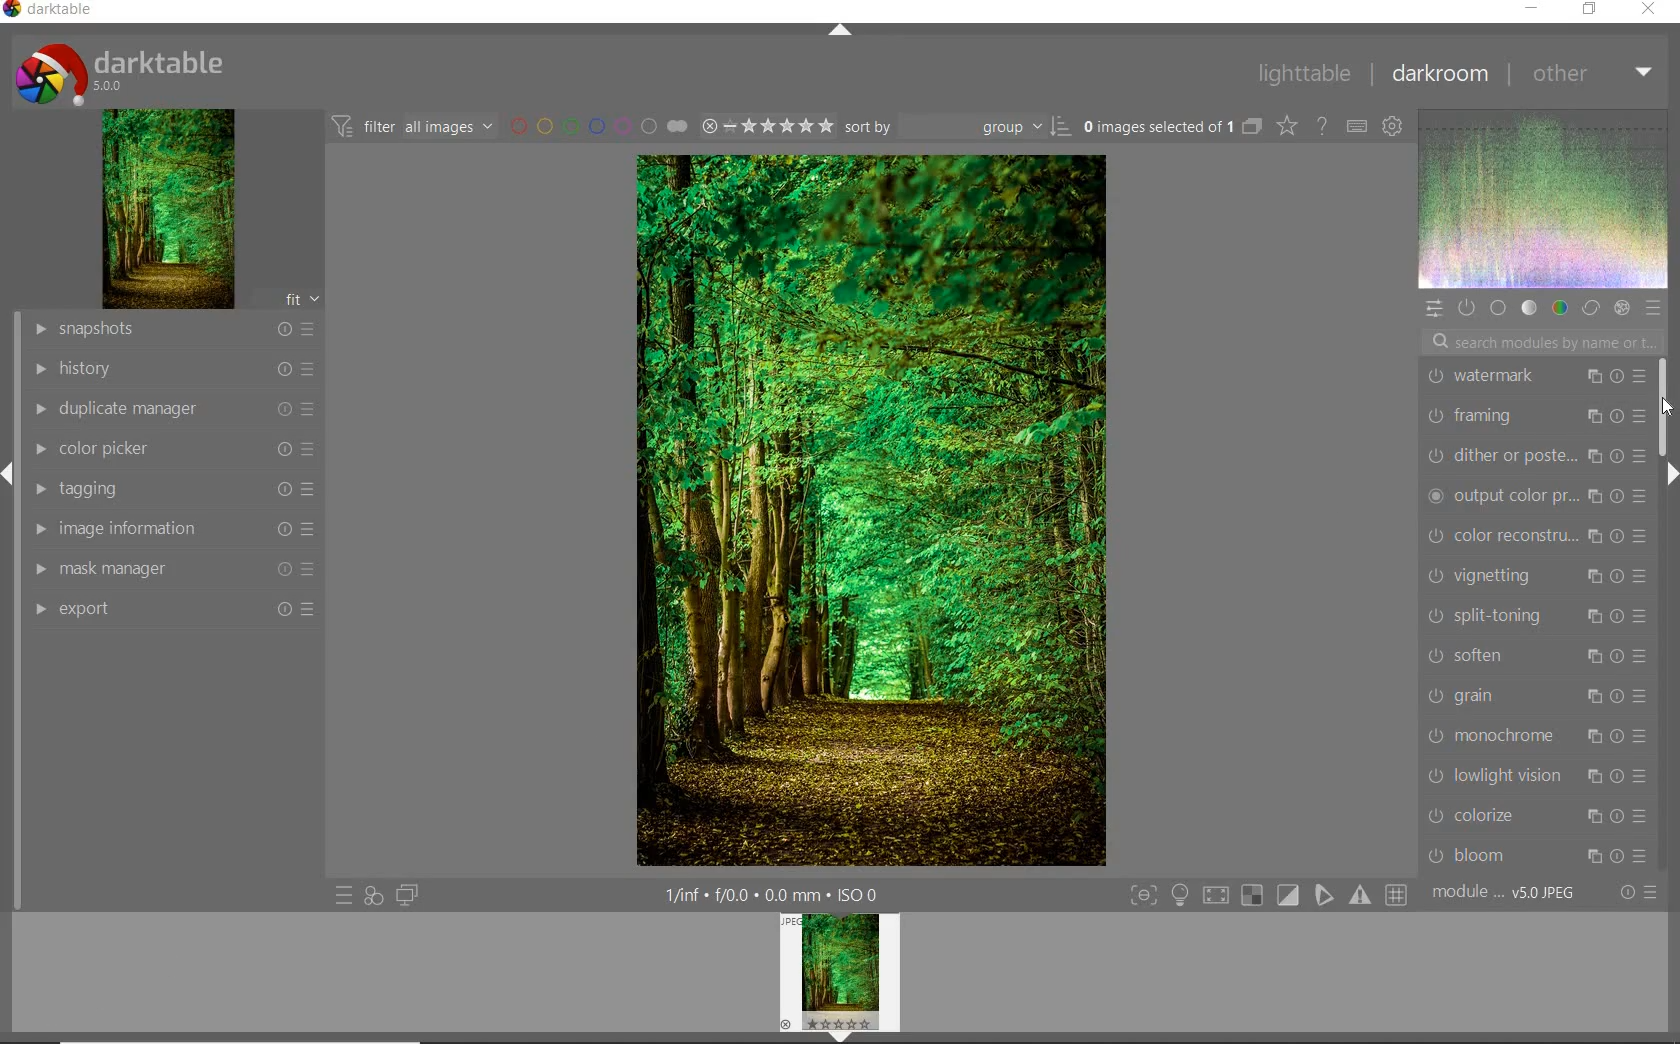 The width and height of the screenshot is (1680, 1044). I want to click on OUTPUT COLOR PRESET, so click(1535, 497).